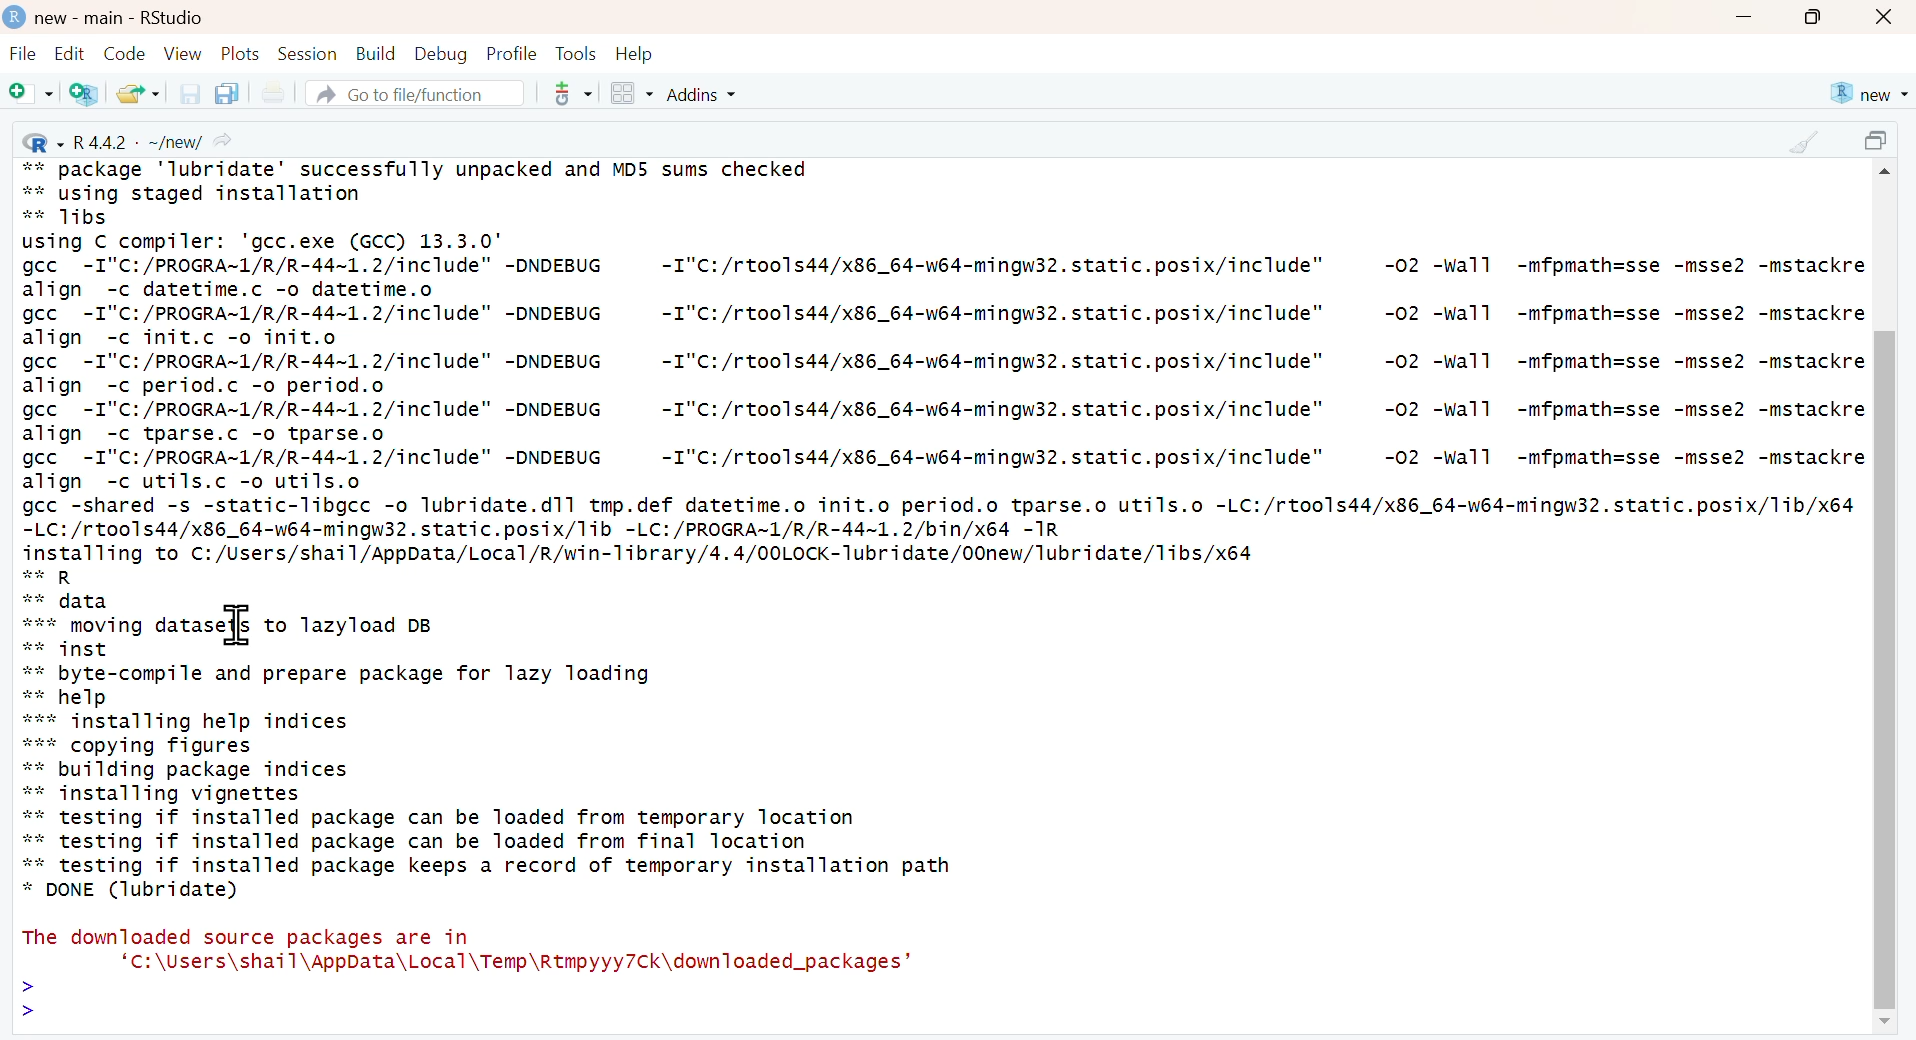  I want to click on more options, so click(566, 93).